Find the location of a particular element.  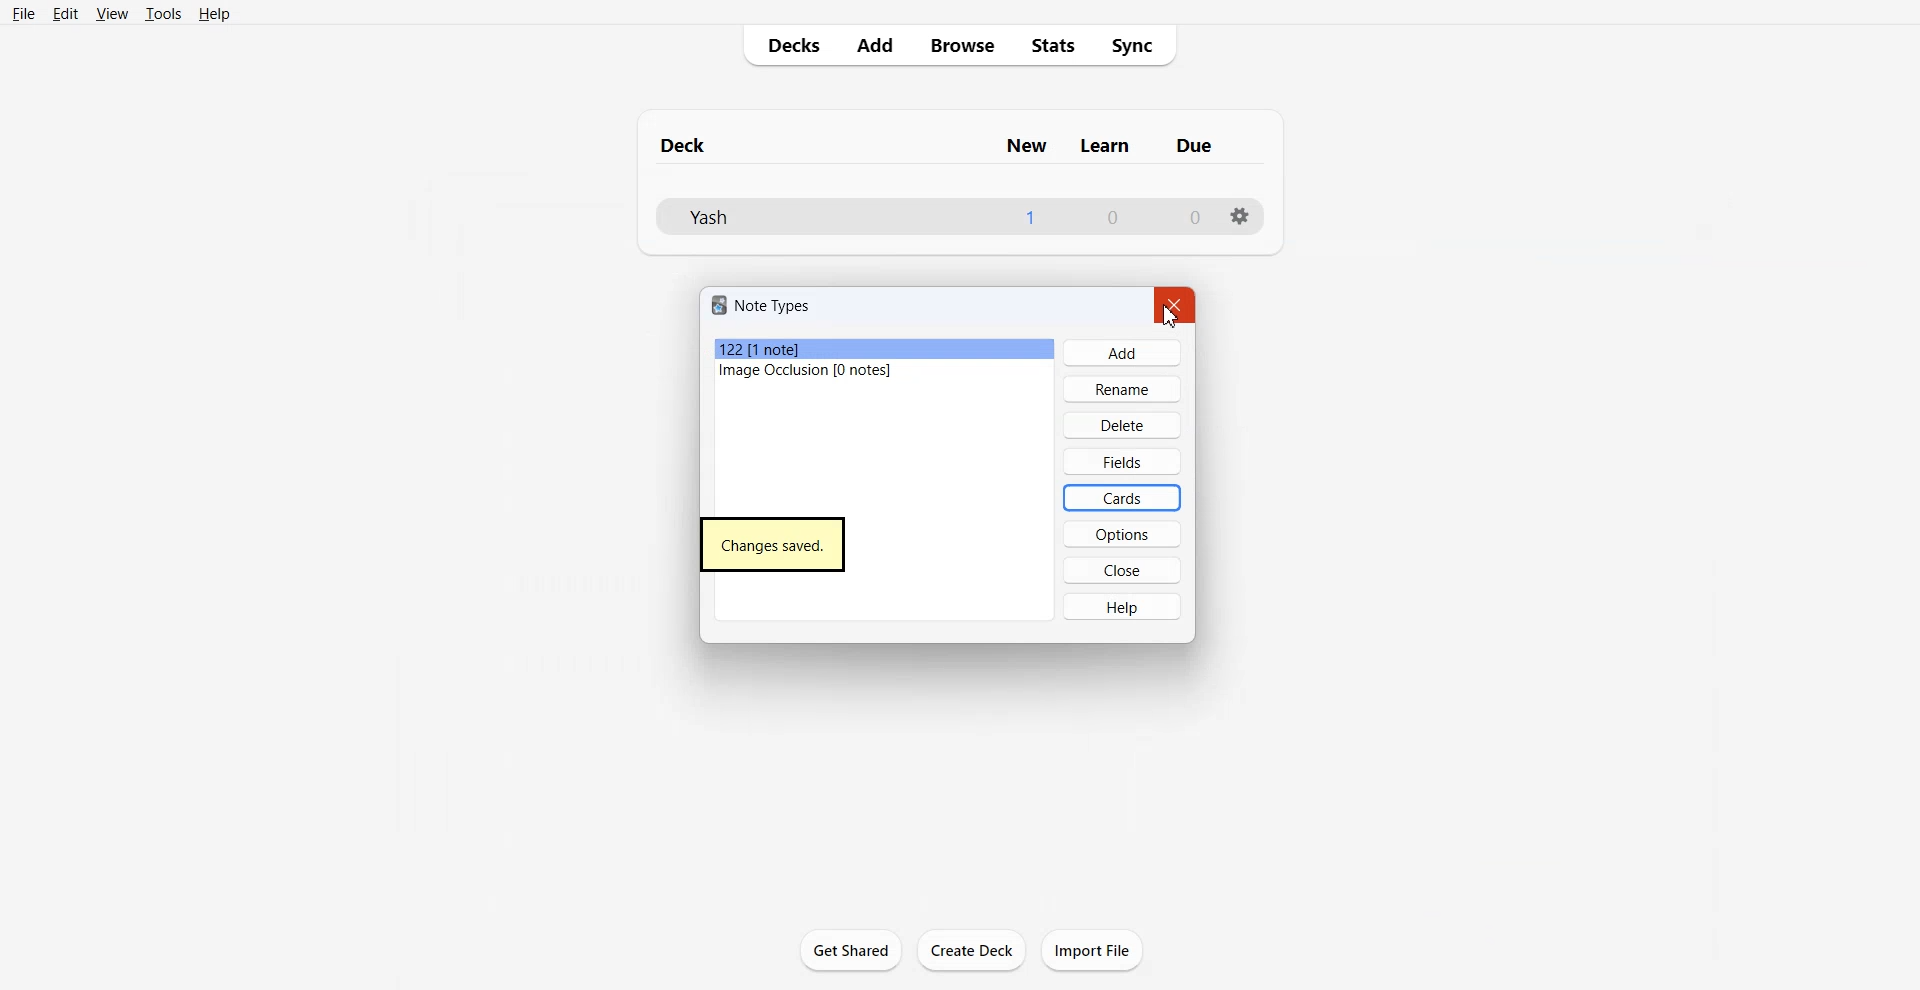

Add is located at coordinates (874, 47).